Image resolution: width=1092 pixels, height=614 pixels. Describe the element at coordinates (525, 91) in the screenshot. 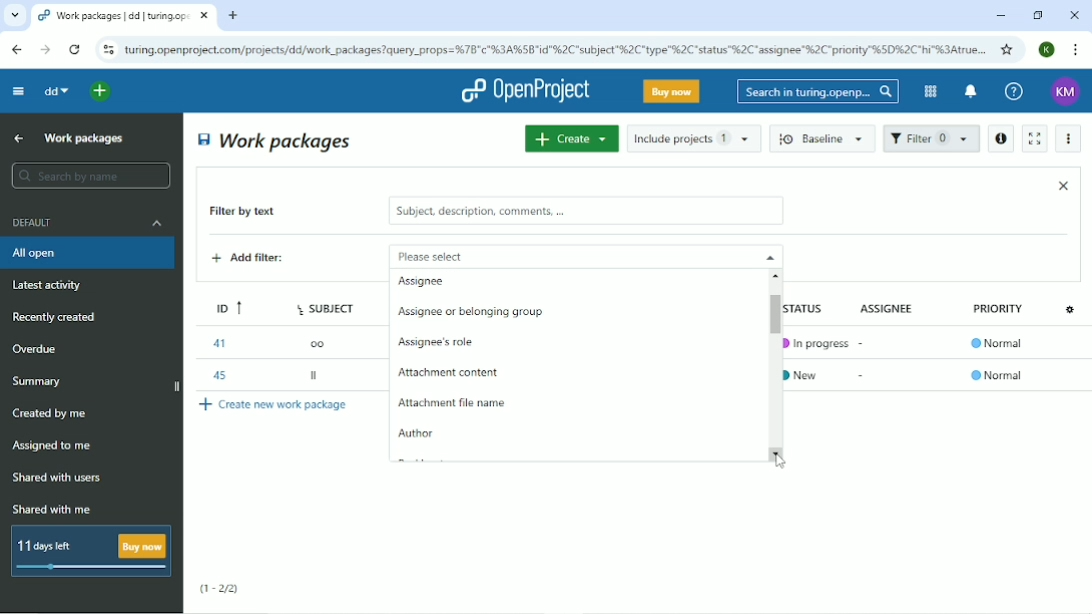

I see `OpenProject` at that location.